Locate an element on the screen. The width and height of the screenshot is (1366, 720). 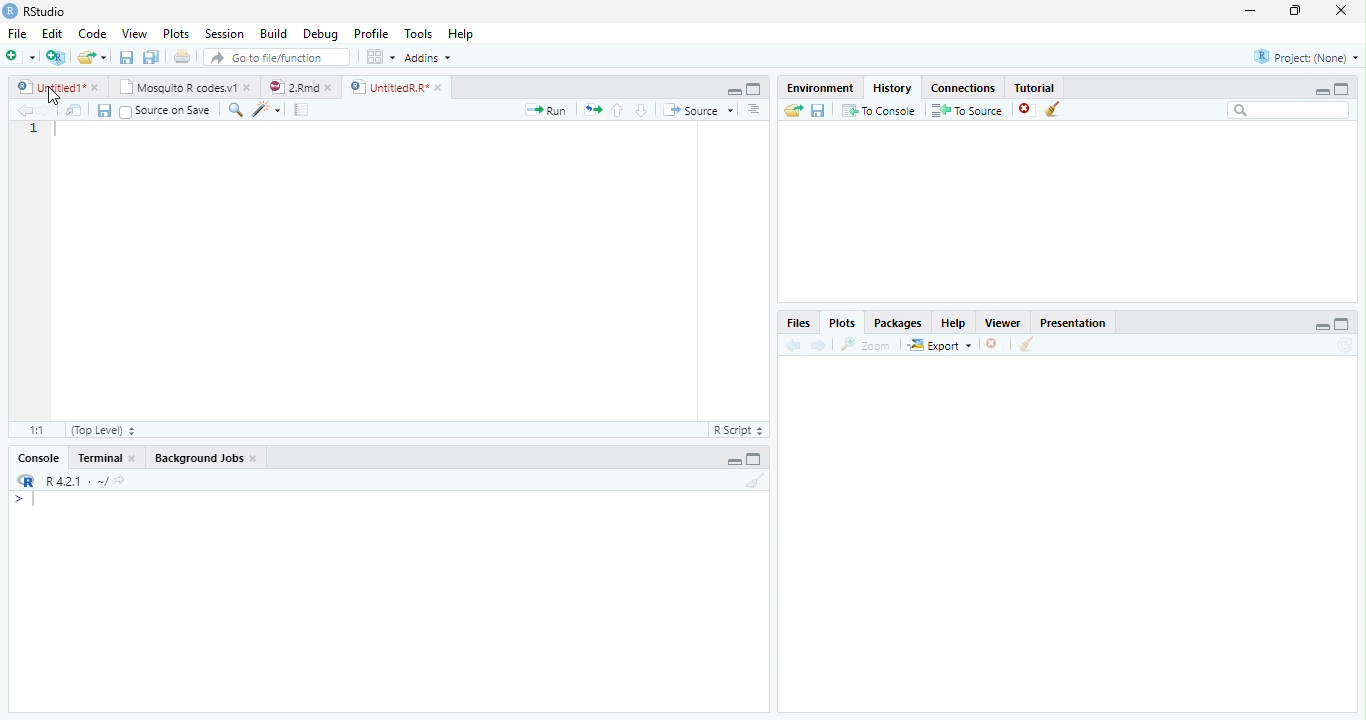
Maximize is located at coordinates (756, 89).